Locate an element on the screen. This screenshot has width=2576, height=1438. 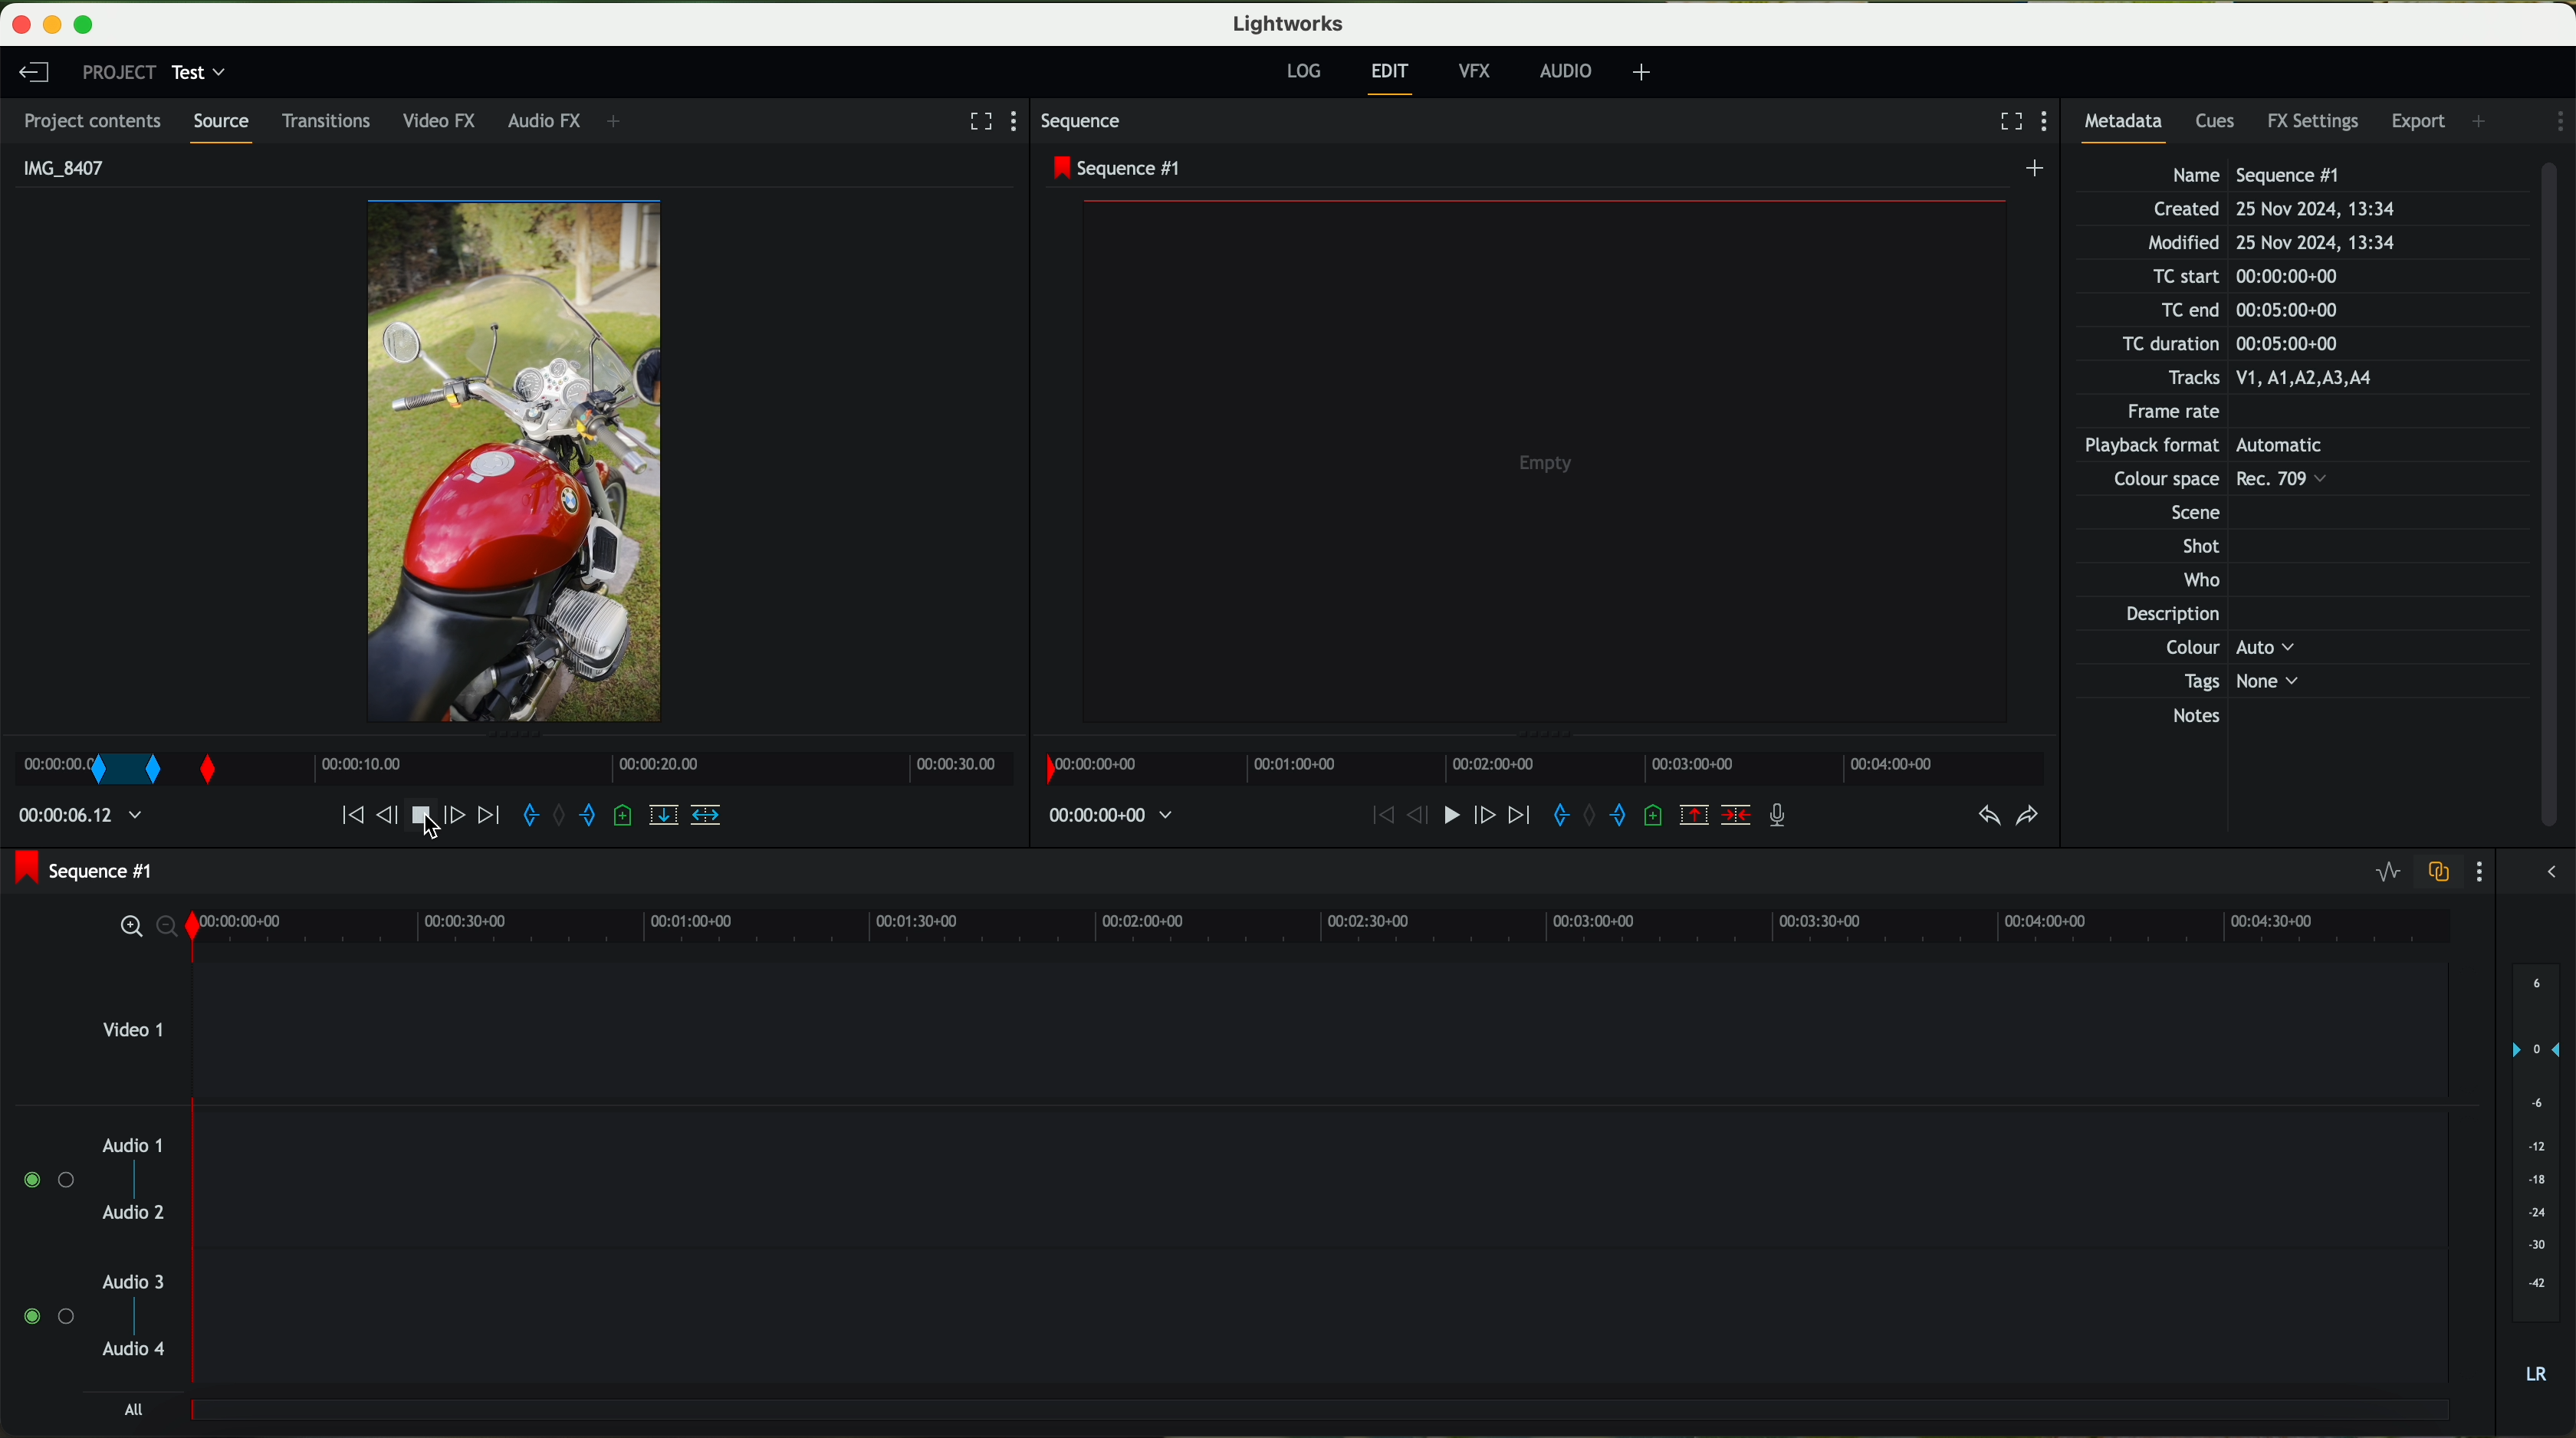
clear marks is located at coordinates (565, 816).